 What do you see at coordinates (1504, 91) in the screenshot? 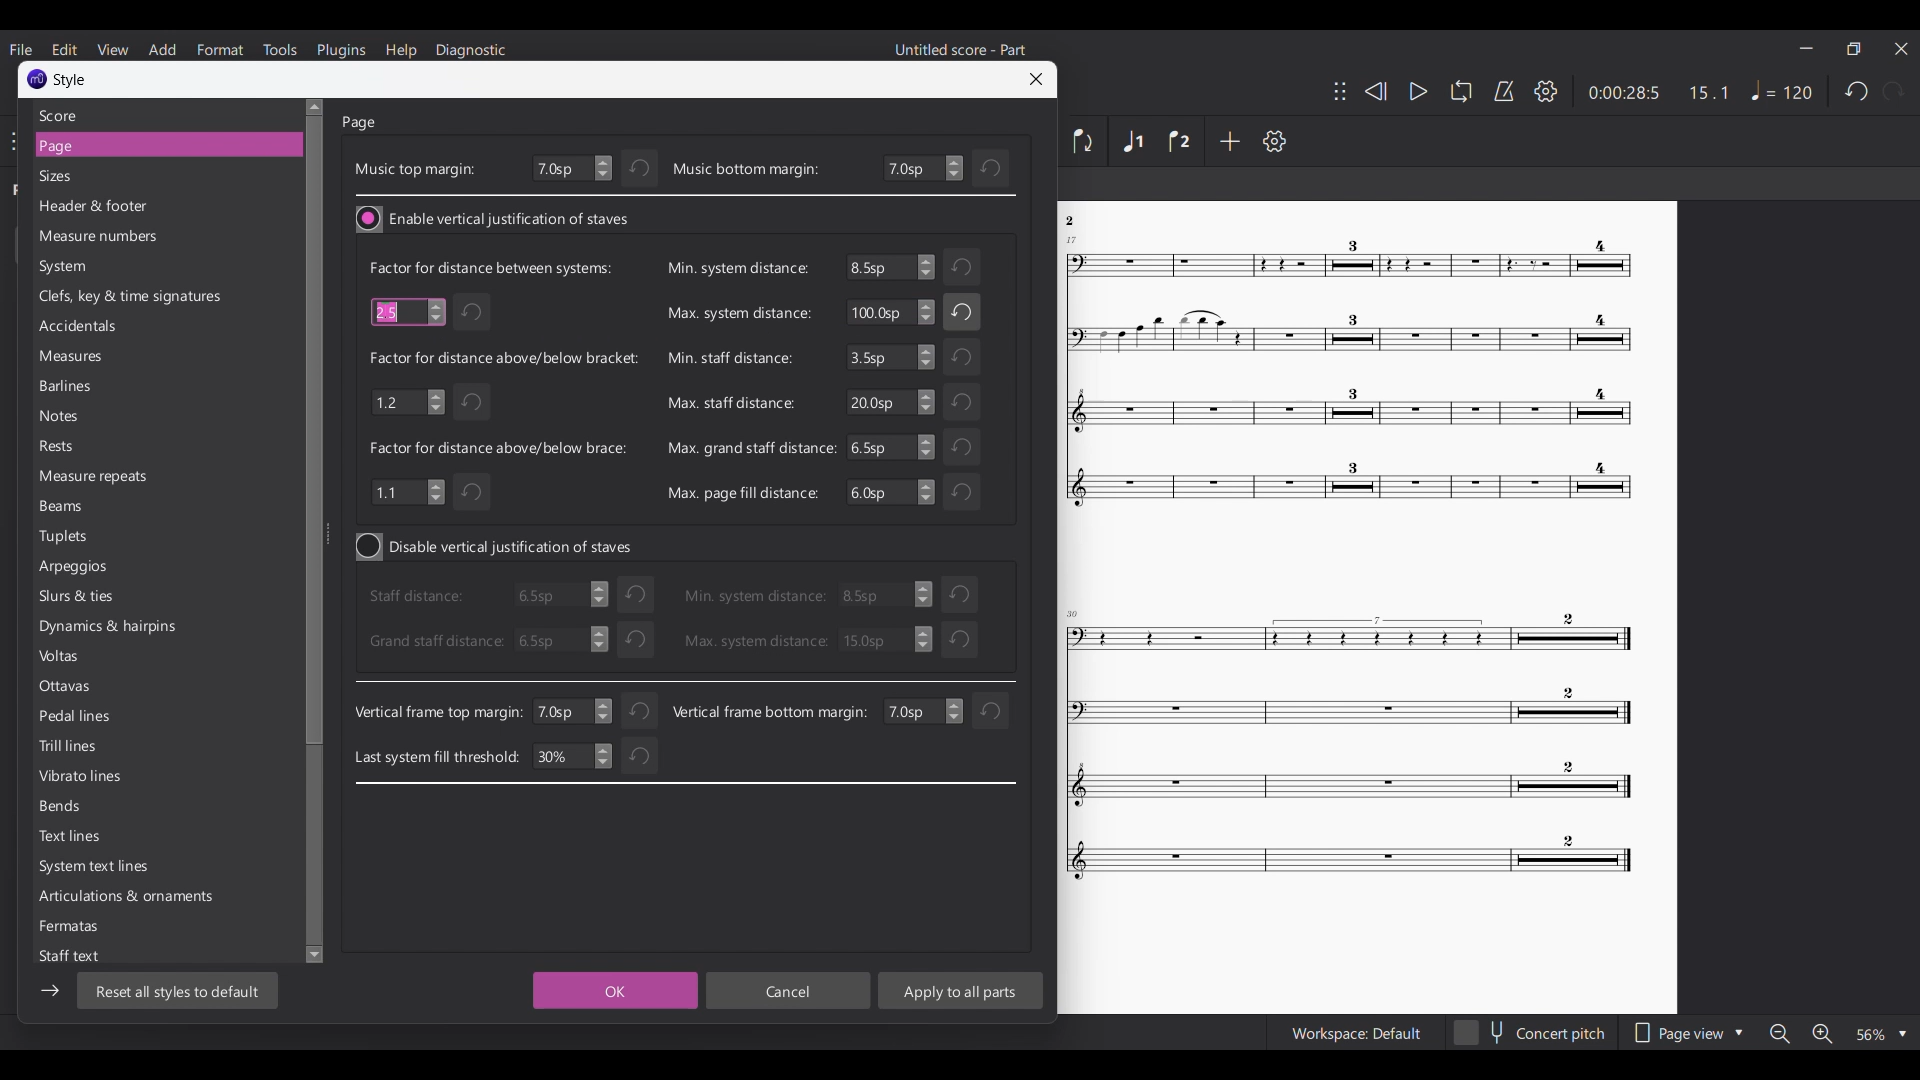
I see `Metronome` at bounding box center [1504, 91].